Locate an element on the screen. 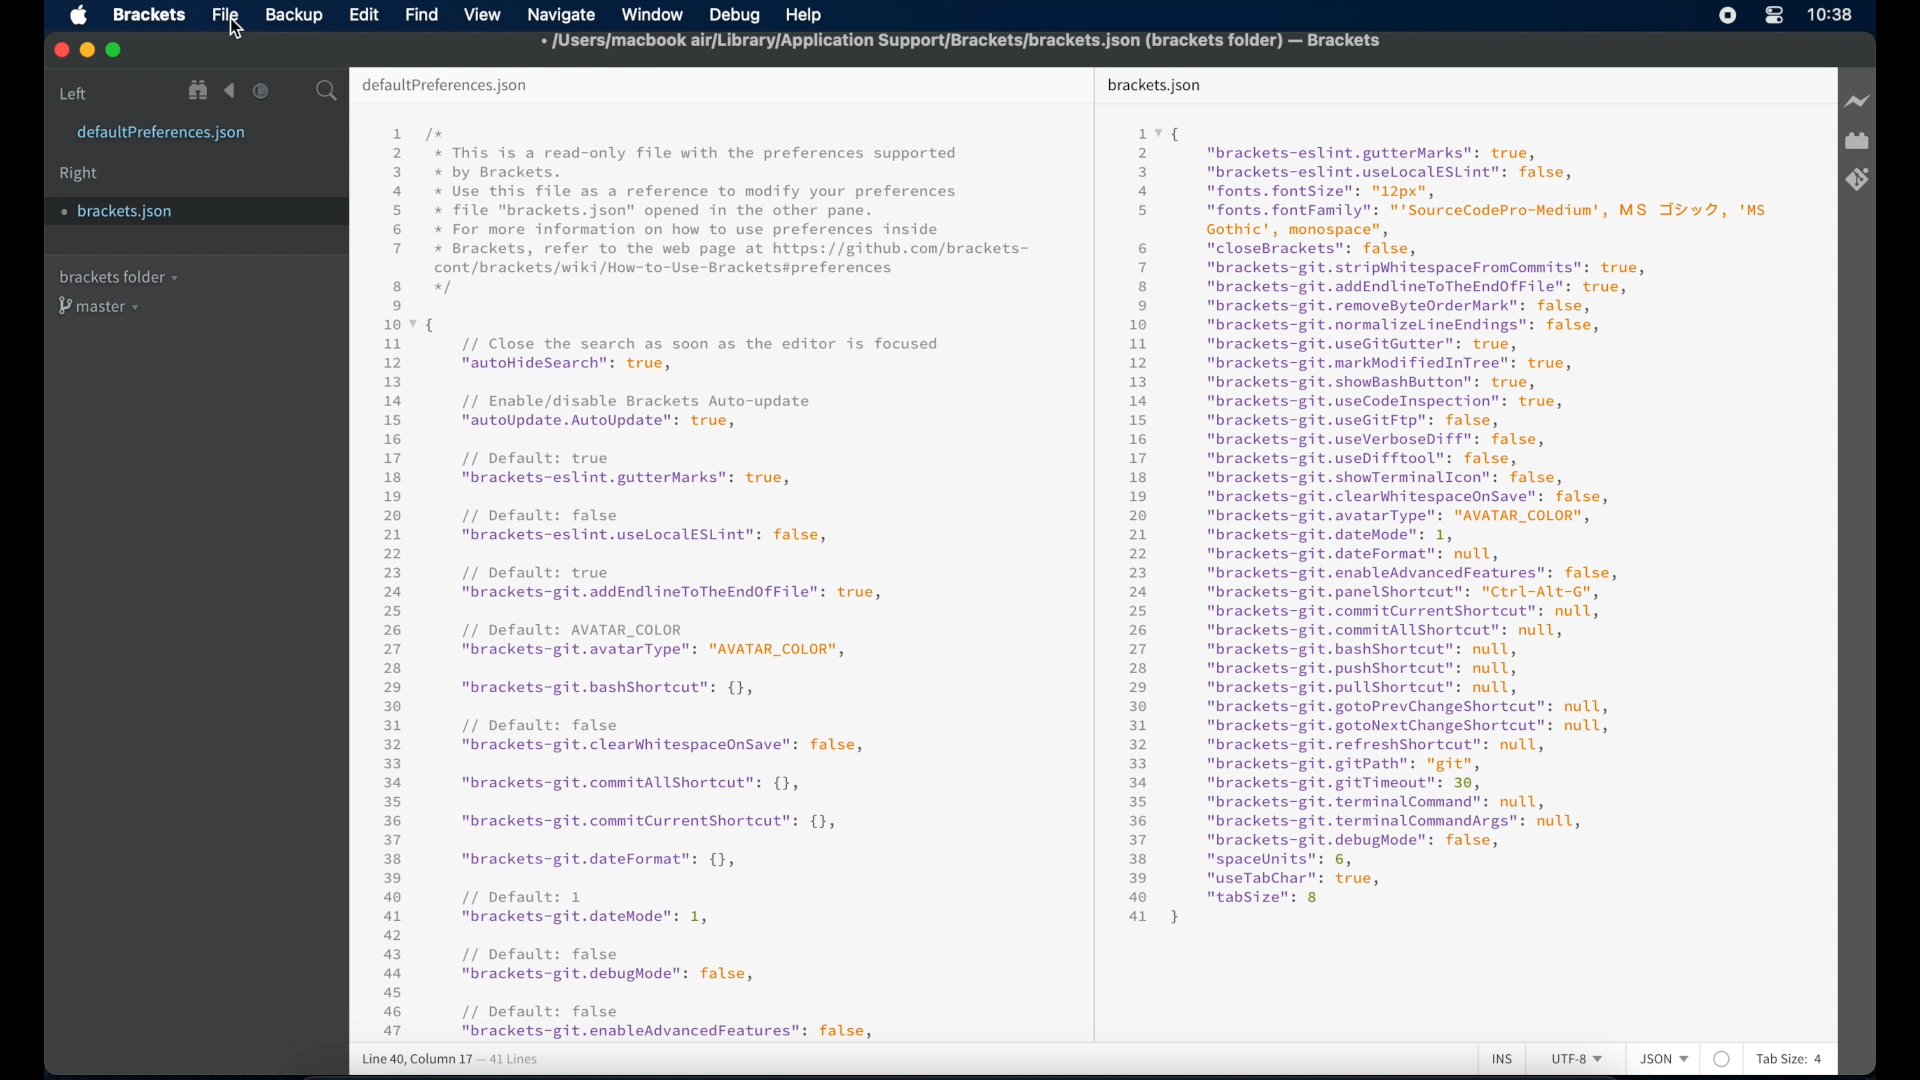  right is located at coordinates (79, 174).